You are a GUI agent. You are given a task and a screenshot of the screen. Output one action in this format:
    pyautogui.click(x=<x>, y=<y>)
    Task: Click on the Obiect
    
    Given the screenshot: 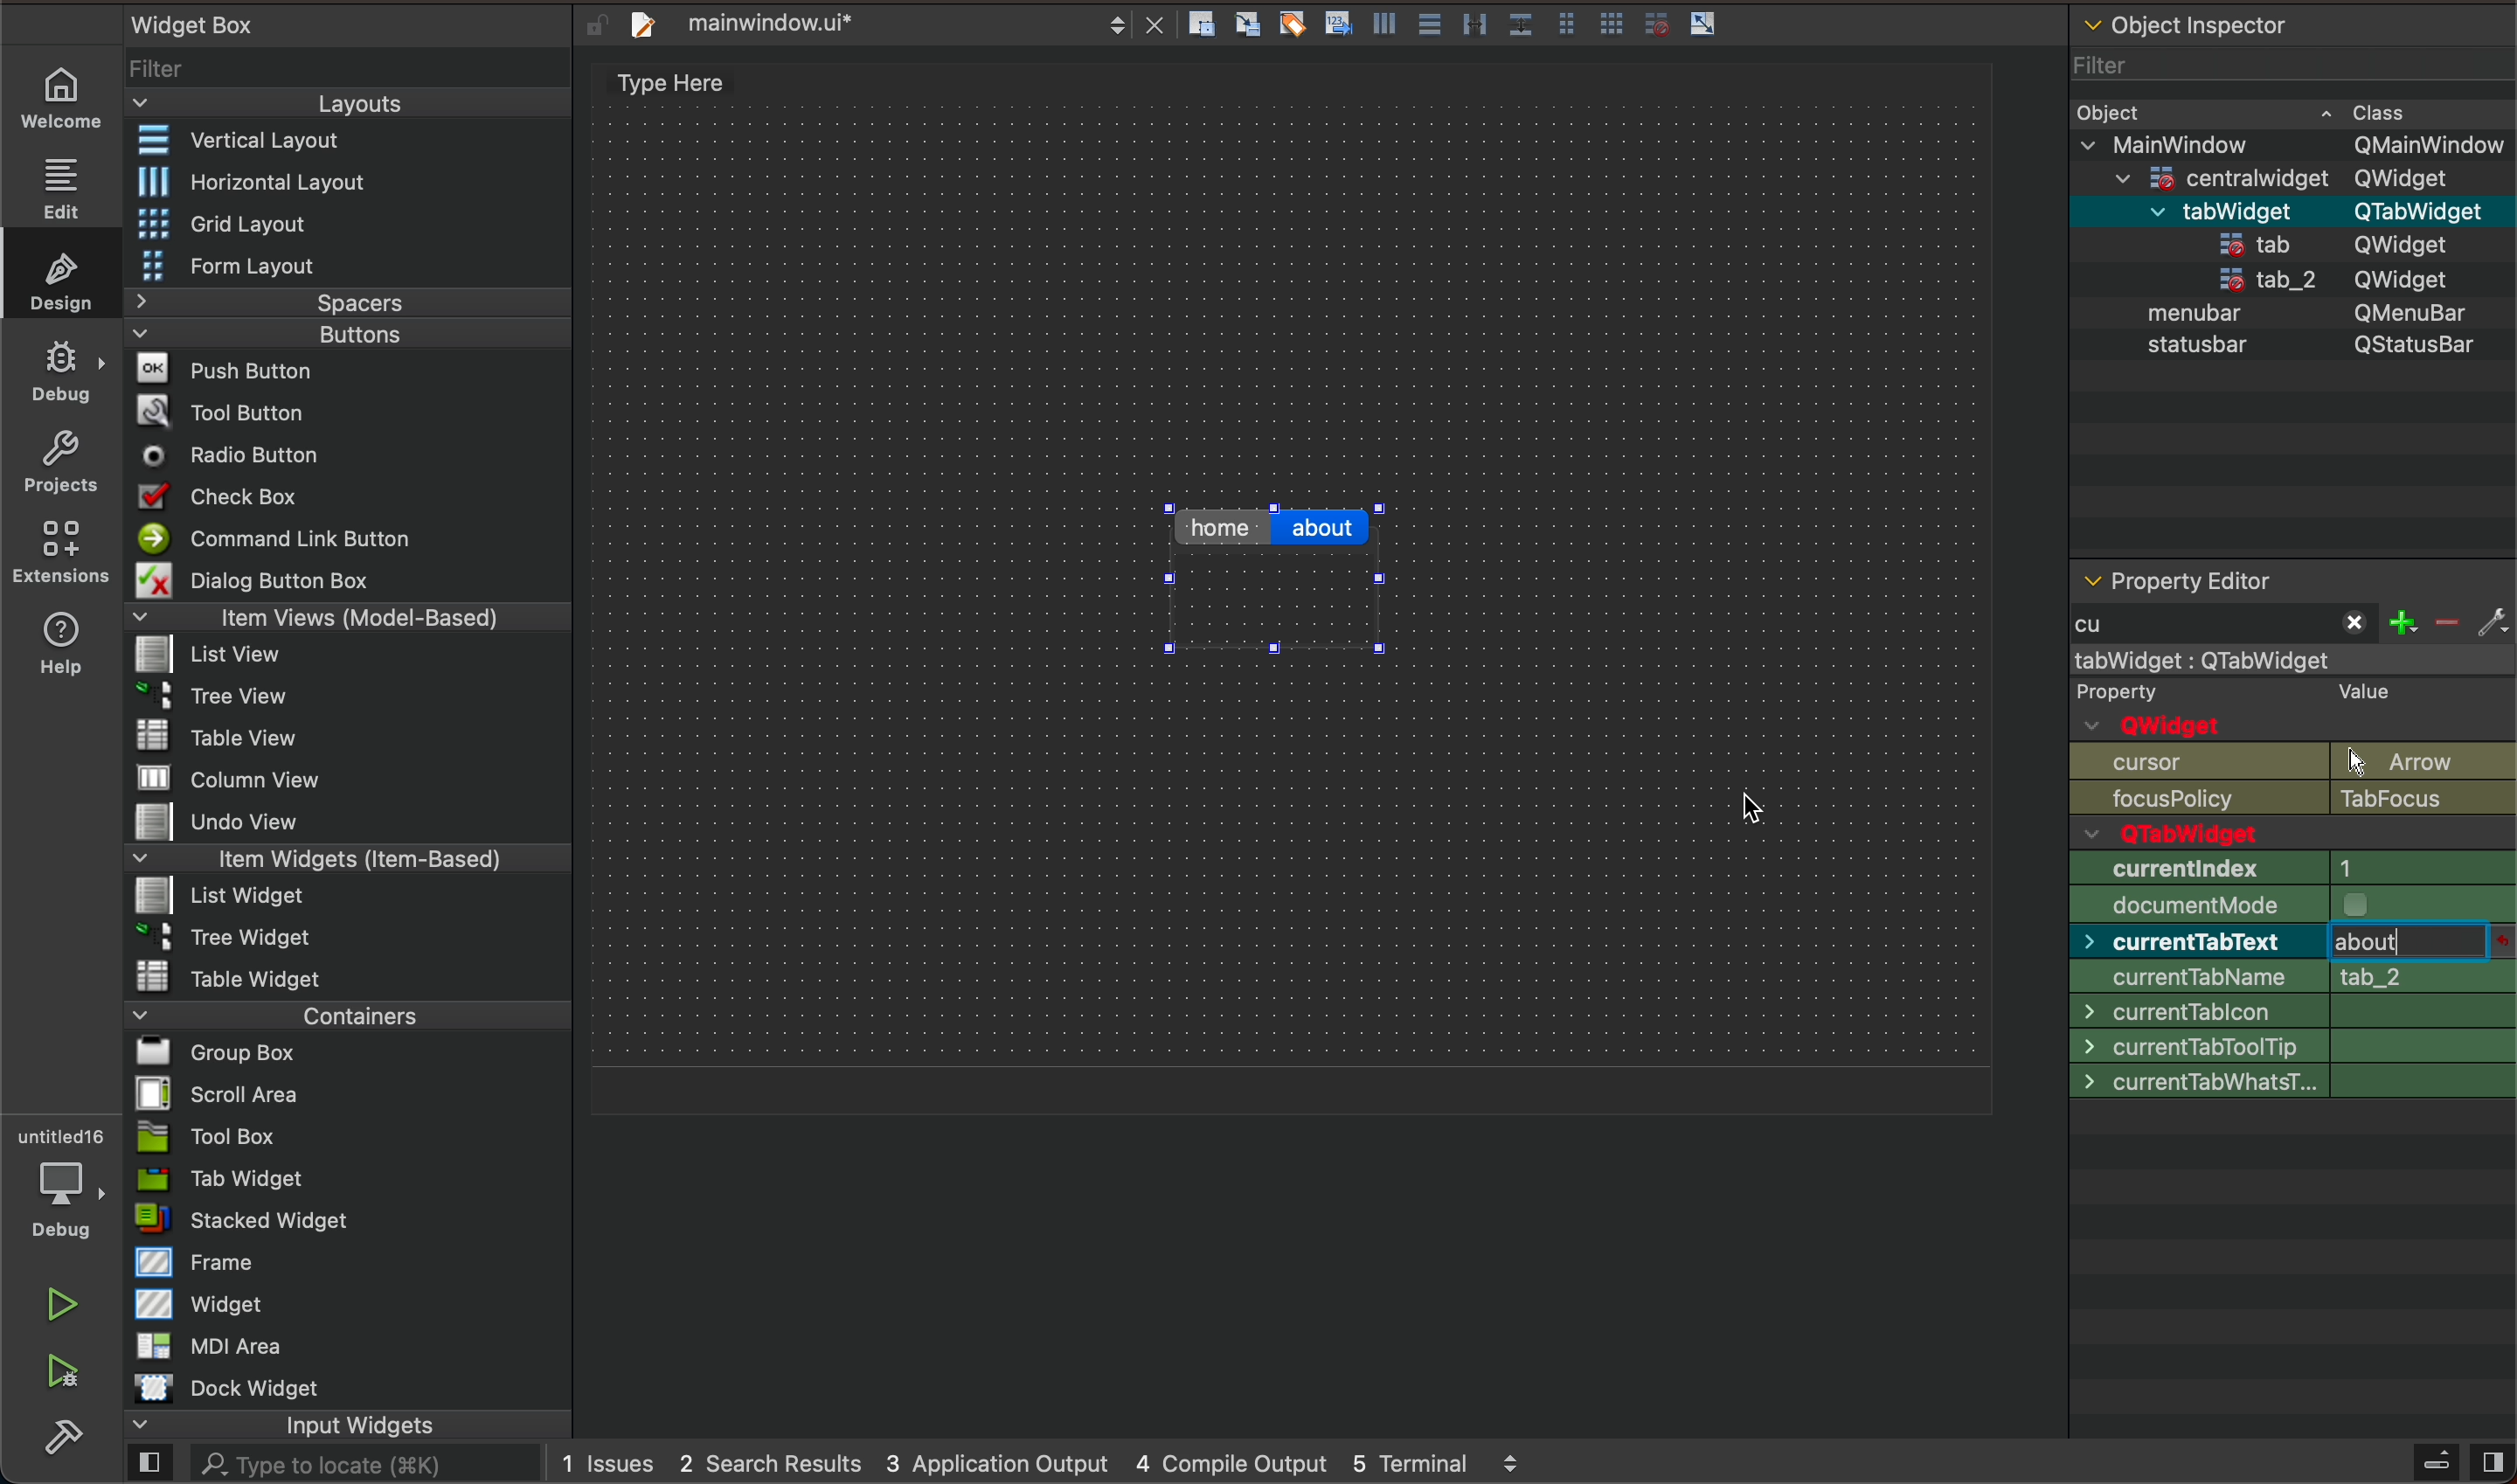 What is the action you would take?
    pyautogui.click(x=2109, y=108)
    